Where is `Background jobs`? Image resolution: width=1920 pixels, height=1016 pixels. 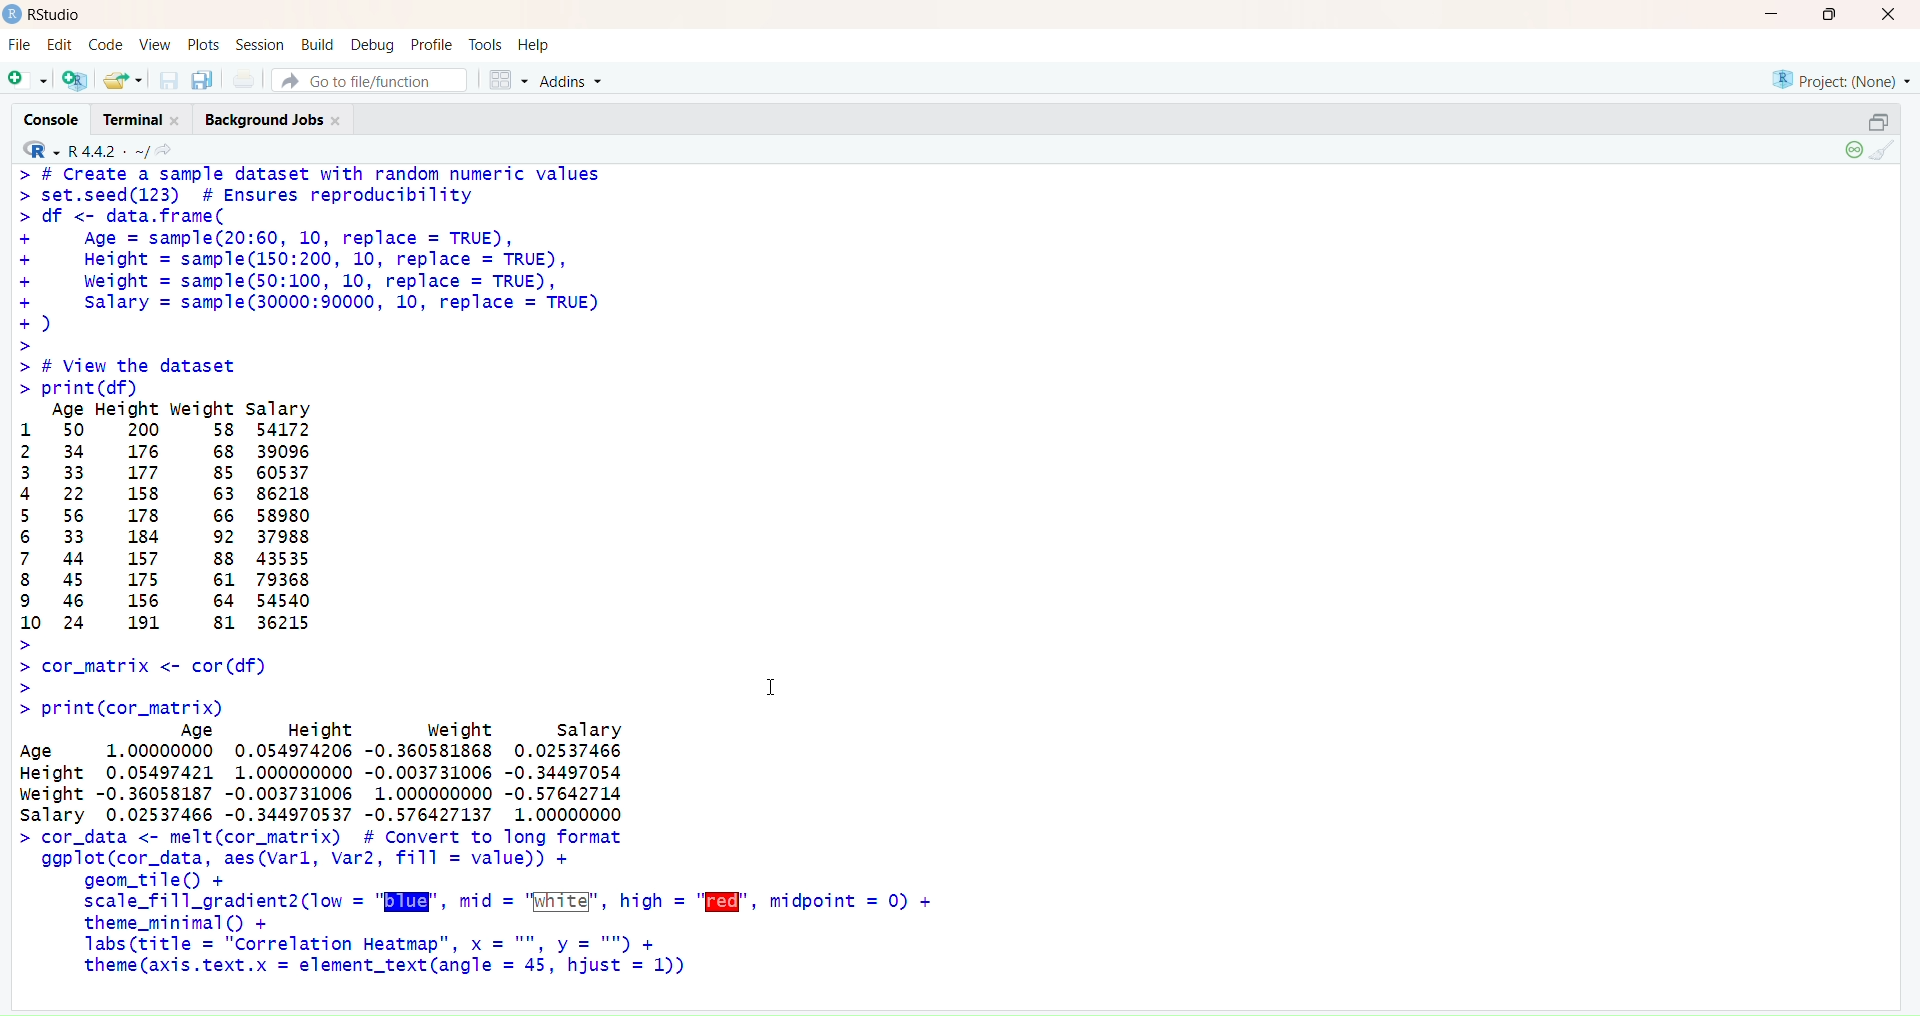 Background jobs is located at coordinates (276, 121).